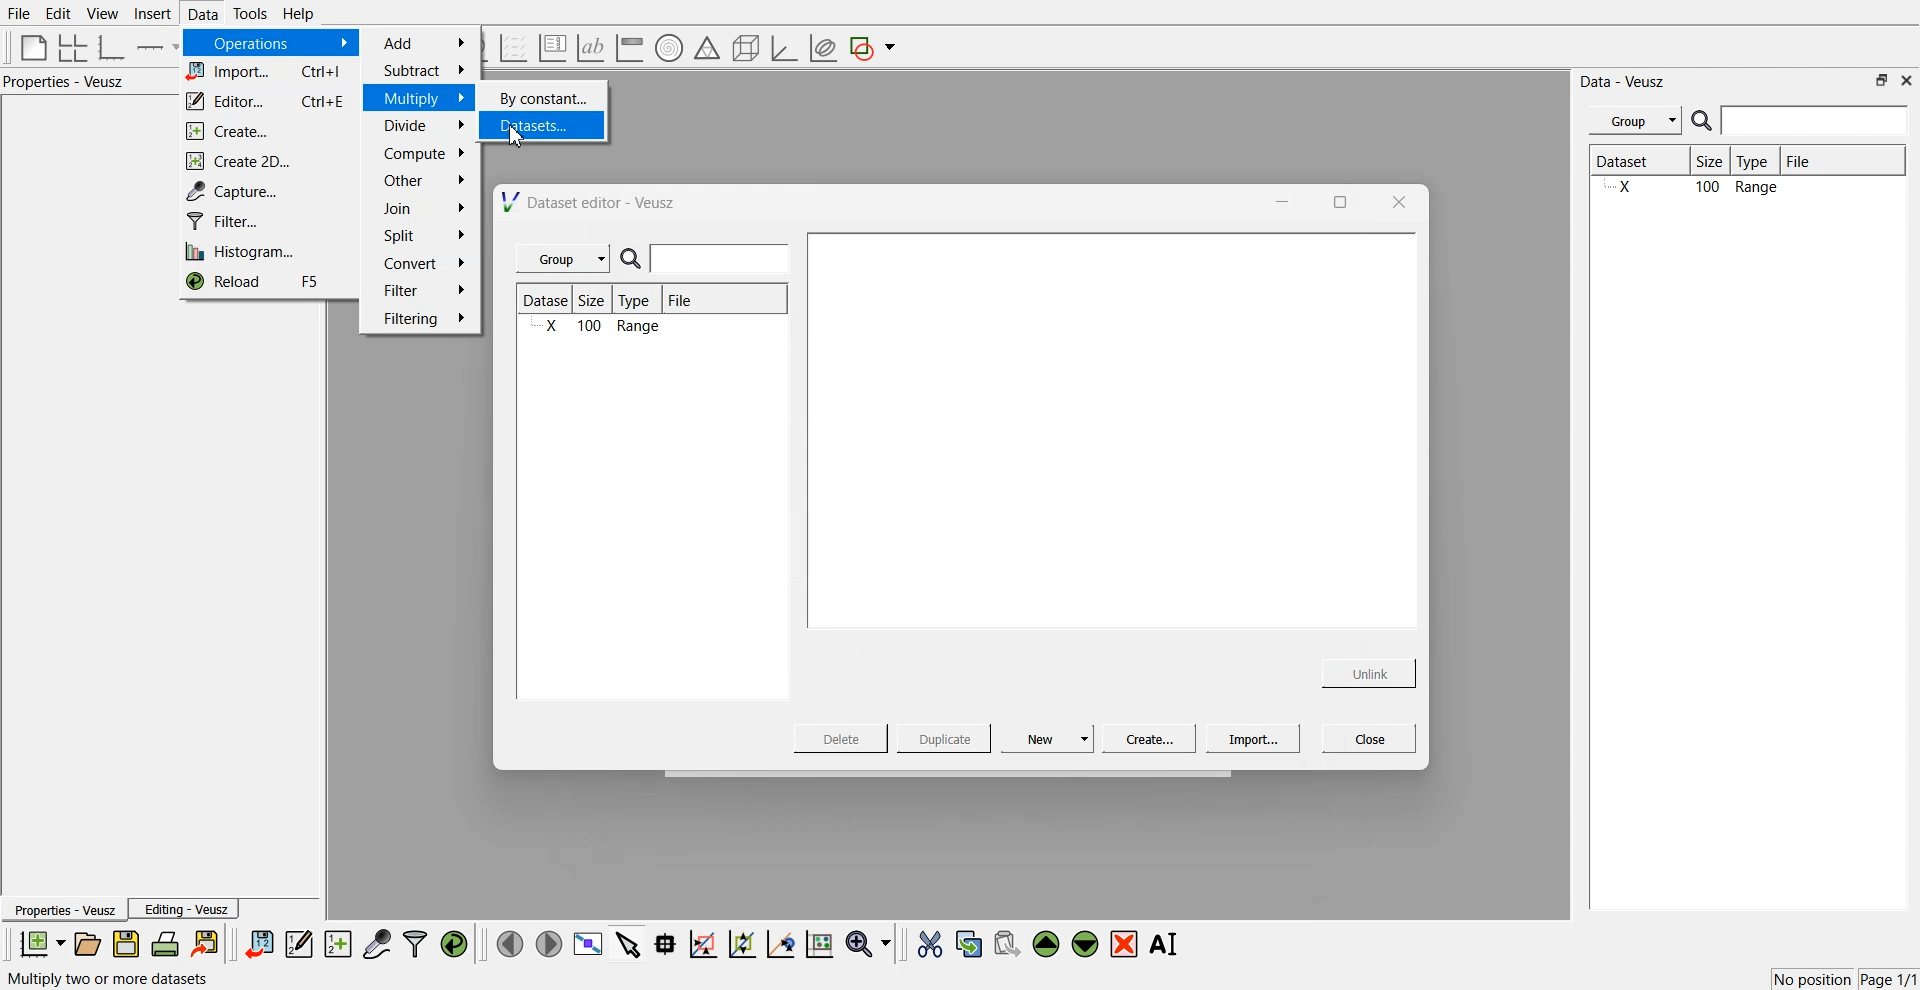  What do you see at coordinates (455, 945) in the screenshot?
I see `reload the data points` at bounding box center [455, 945].